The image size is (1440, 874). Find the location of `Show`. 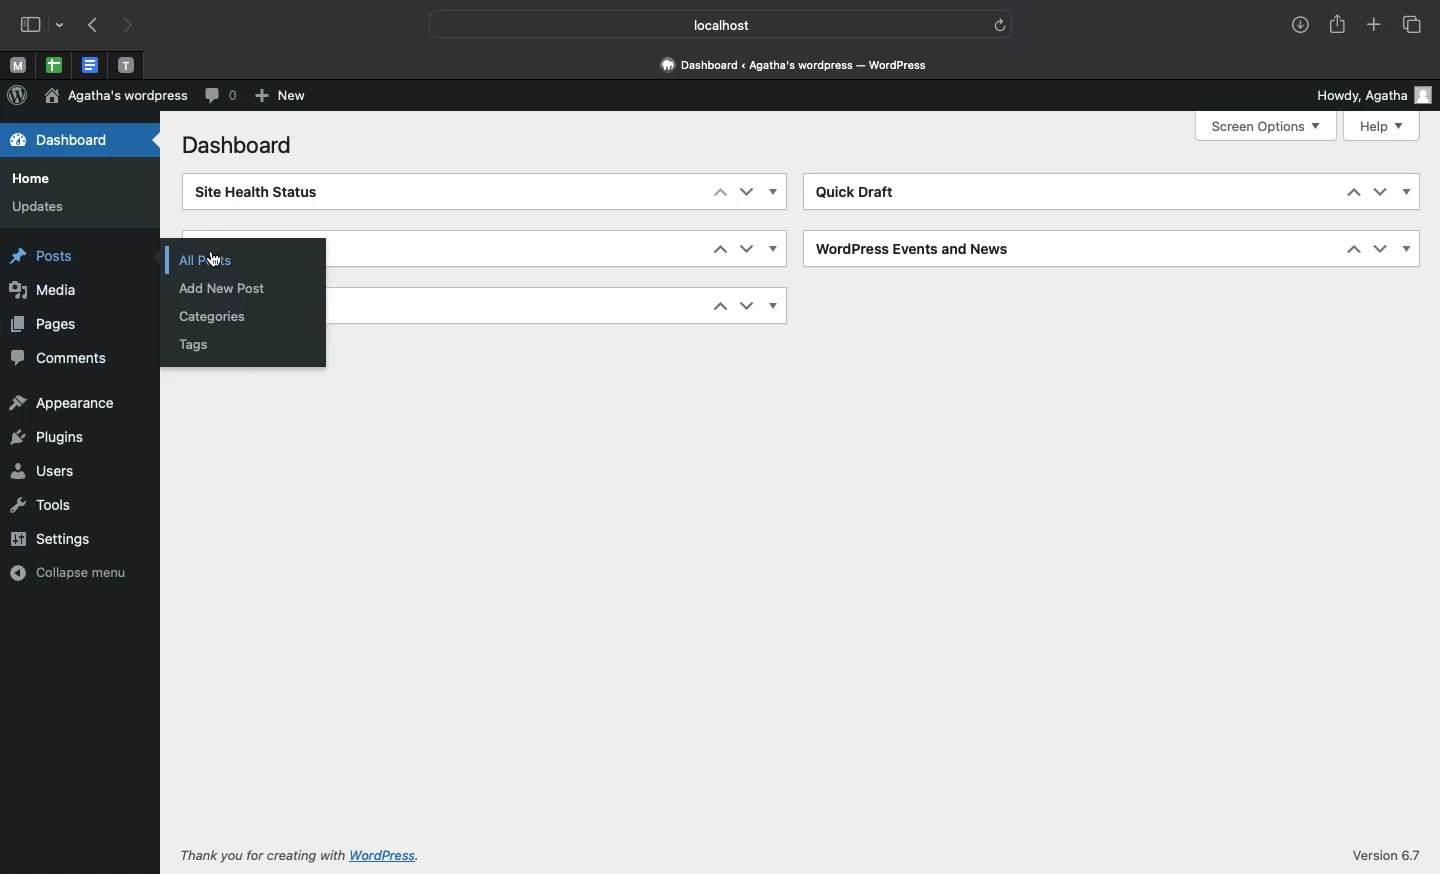

Show is located at coordinates (777, 305).